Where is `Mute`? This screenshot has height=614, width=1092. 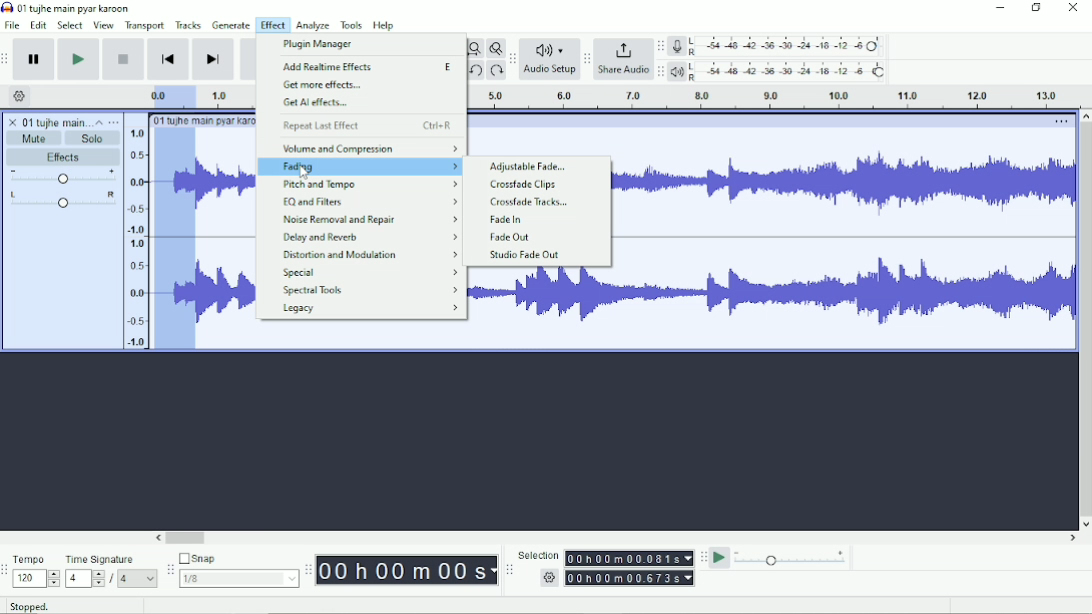 Mute is located at coordinates (35, 138).